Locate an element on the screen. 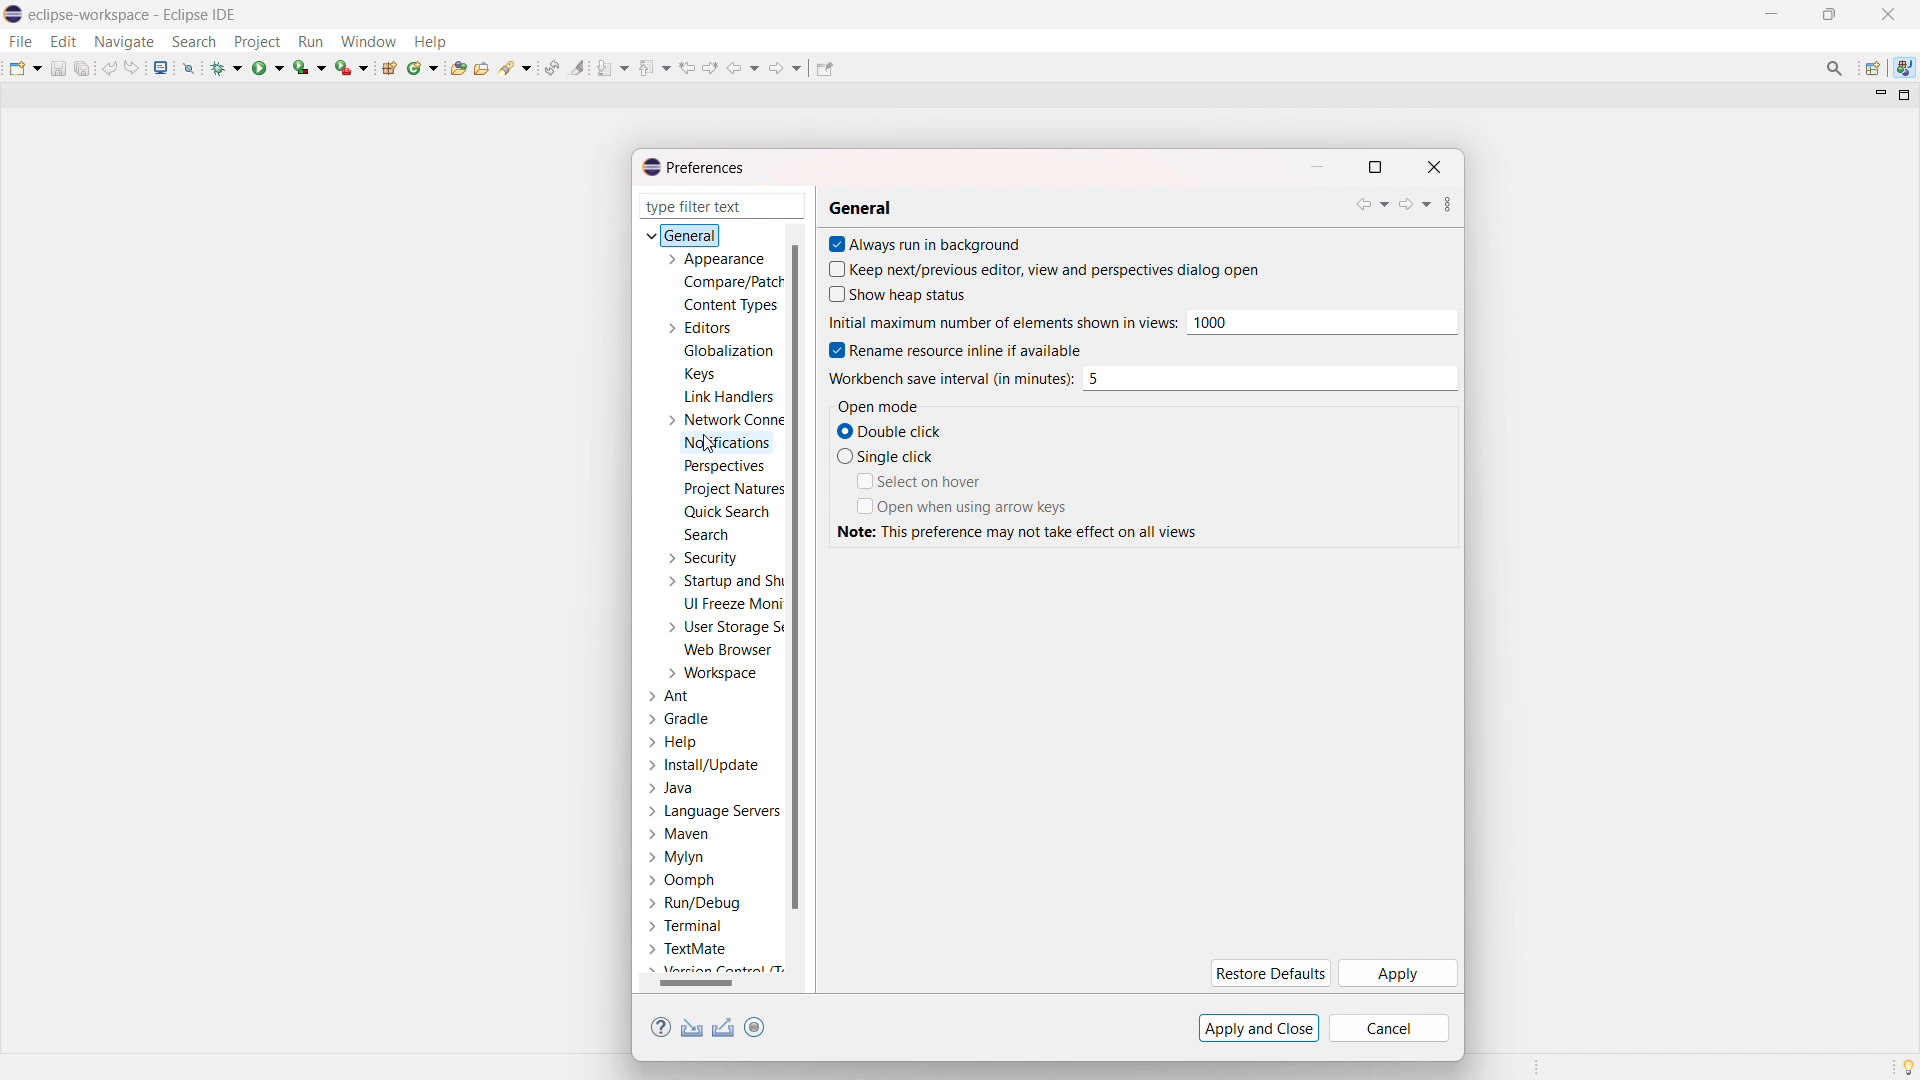 The height and width of the screenshot is (1080, 1920). run last tool is located at coordinates (353, 67).